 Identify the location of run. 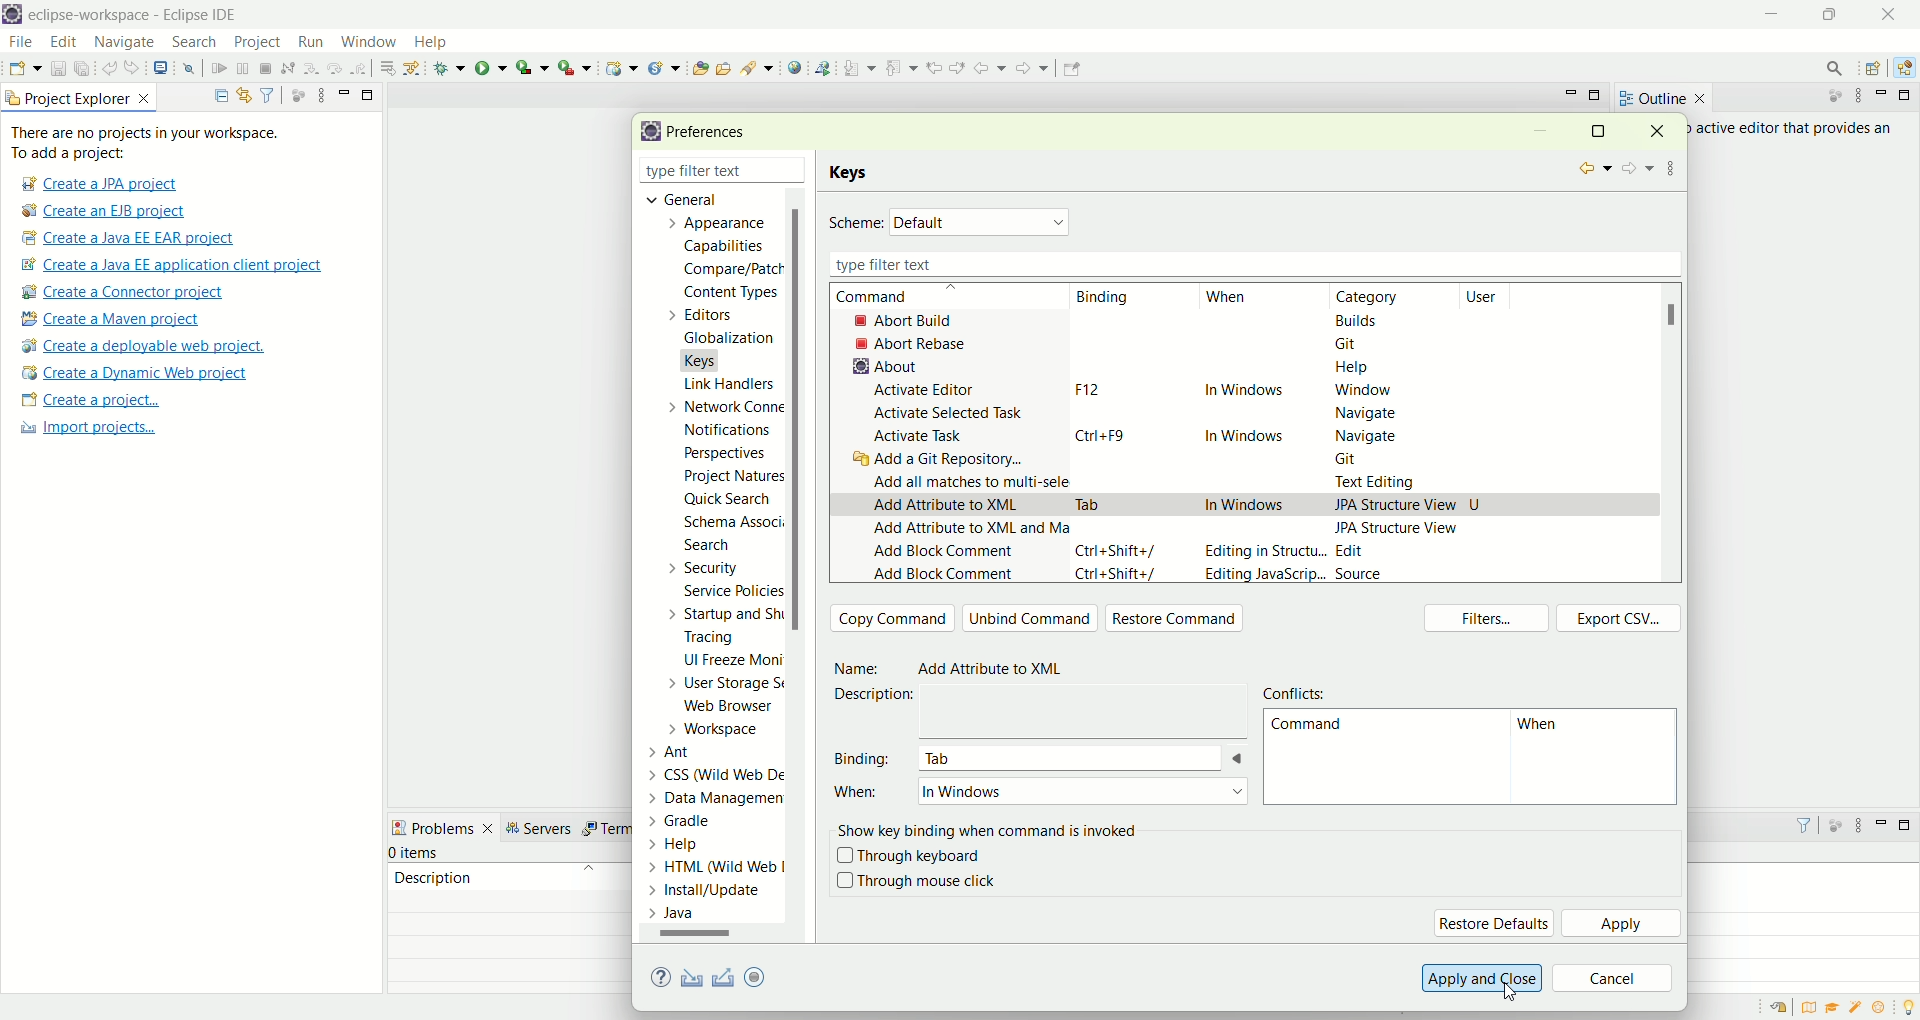
(491, 67).